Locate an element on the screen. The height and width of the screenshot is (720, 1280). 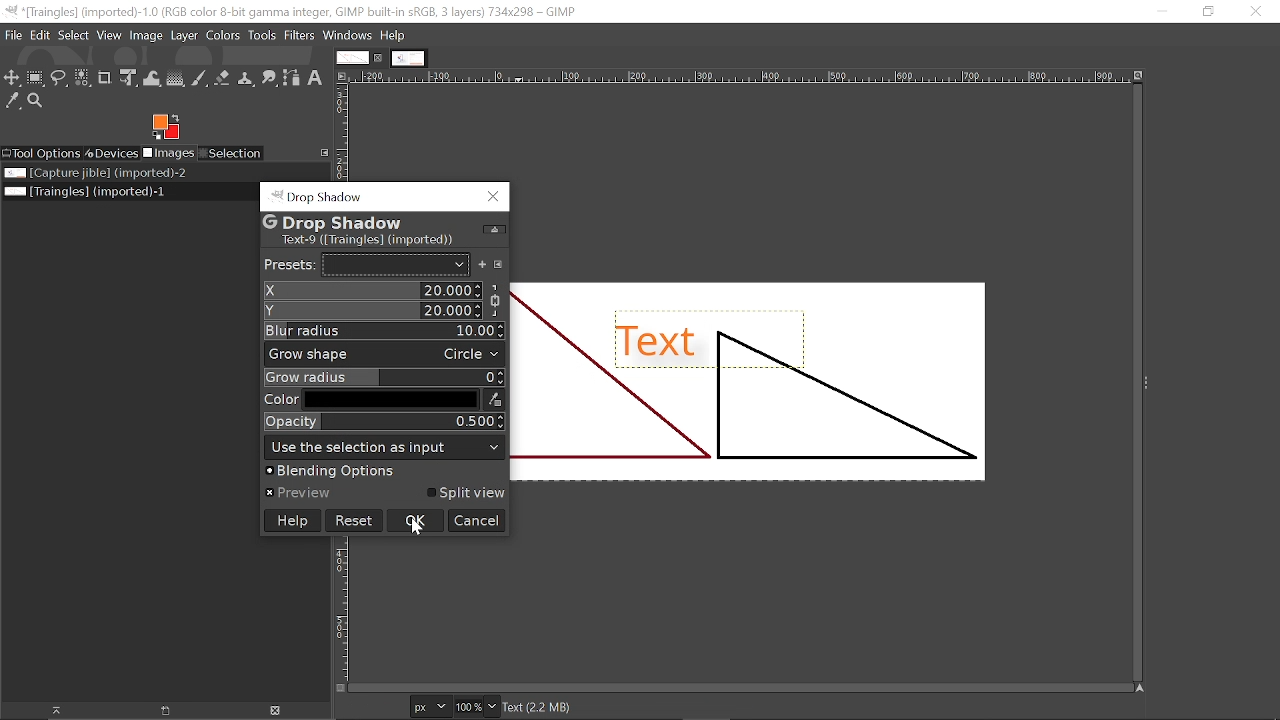
Clone tool is located at coordinates (247, 79).